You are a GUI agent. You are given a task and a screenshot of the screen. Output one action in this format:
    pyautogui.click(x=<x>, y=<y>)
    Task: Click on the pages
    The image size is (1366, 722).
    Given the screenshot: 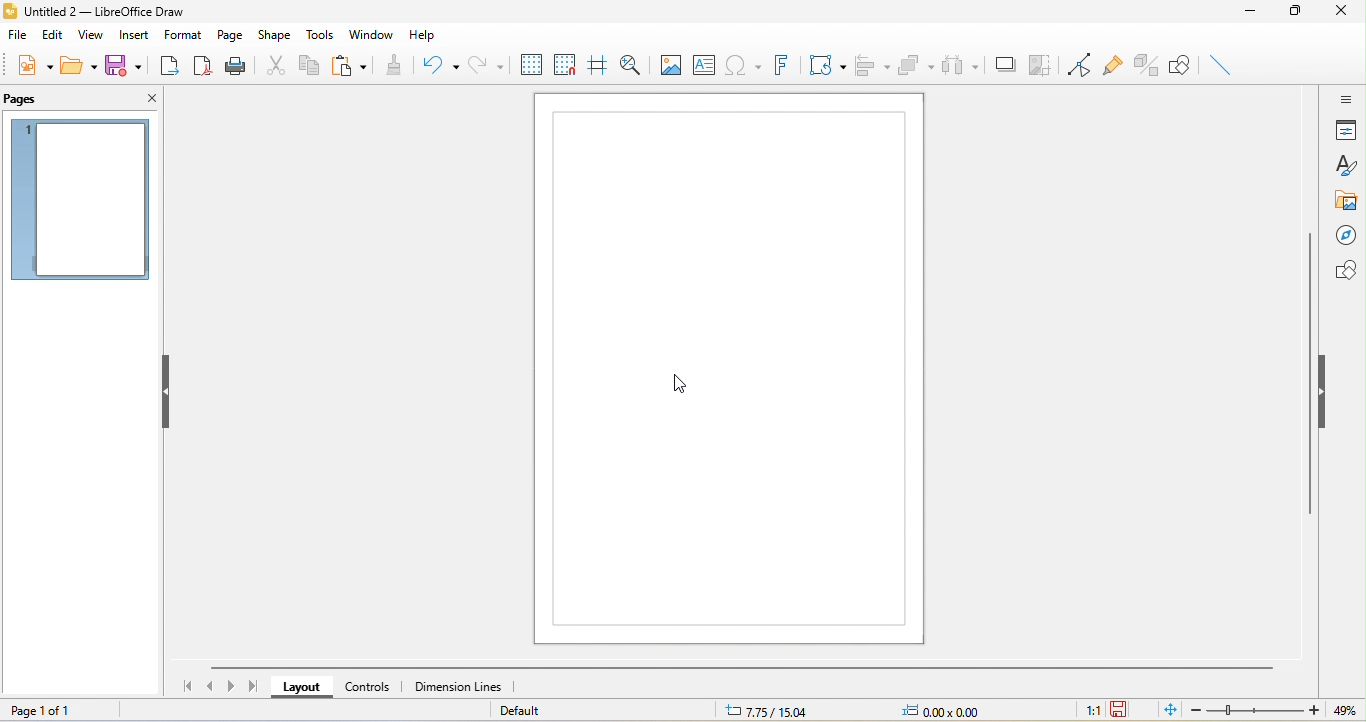 What is the action you would take?
    pyautogui.click(x=29, y=100)
    